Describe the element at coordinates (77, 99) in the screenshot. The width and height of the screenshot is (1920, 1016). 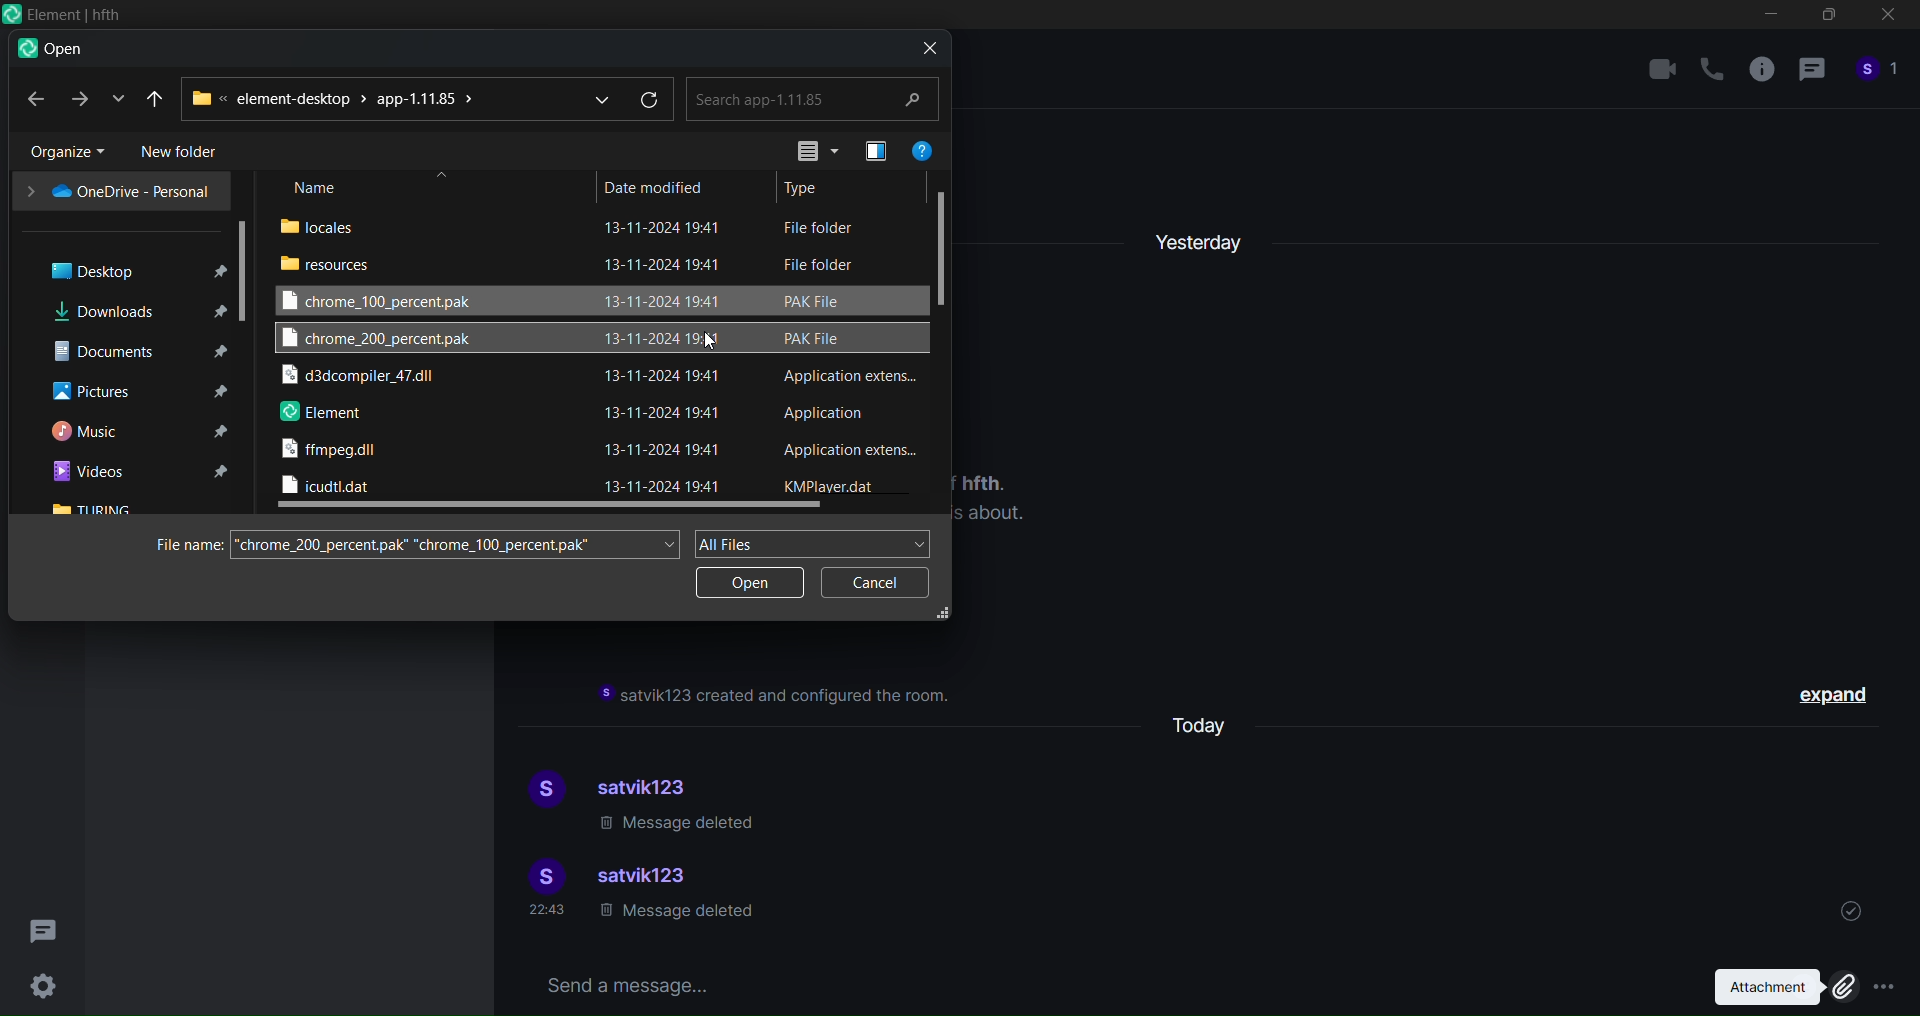
I see `forward` at that location.